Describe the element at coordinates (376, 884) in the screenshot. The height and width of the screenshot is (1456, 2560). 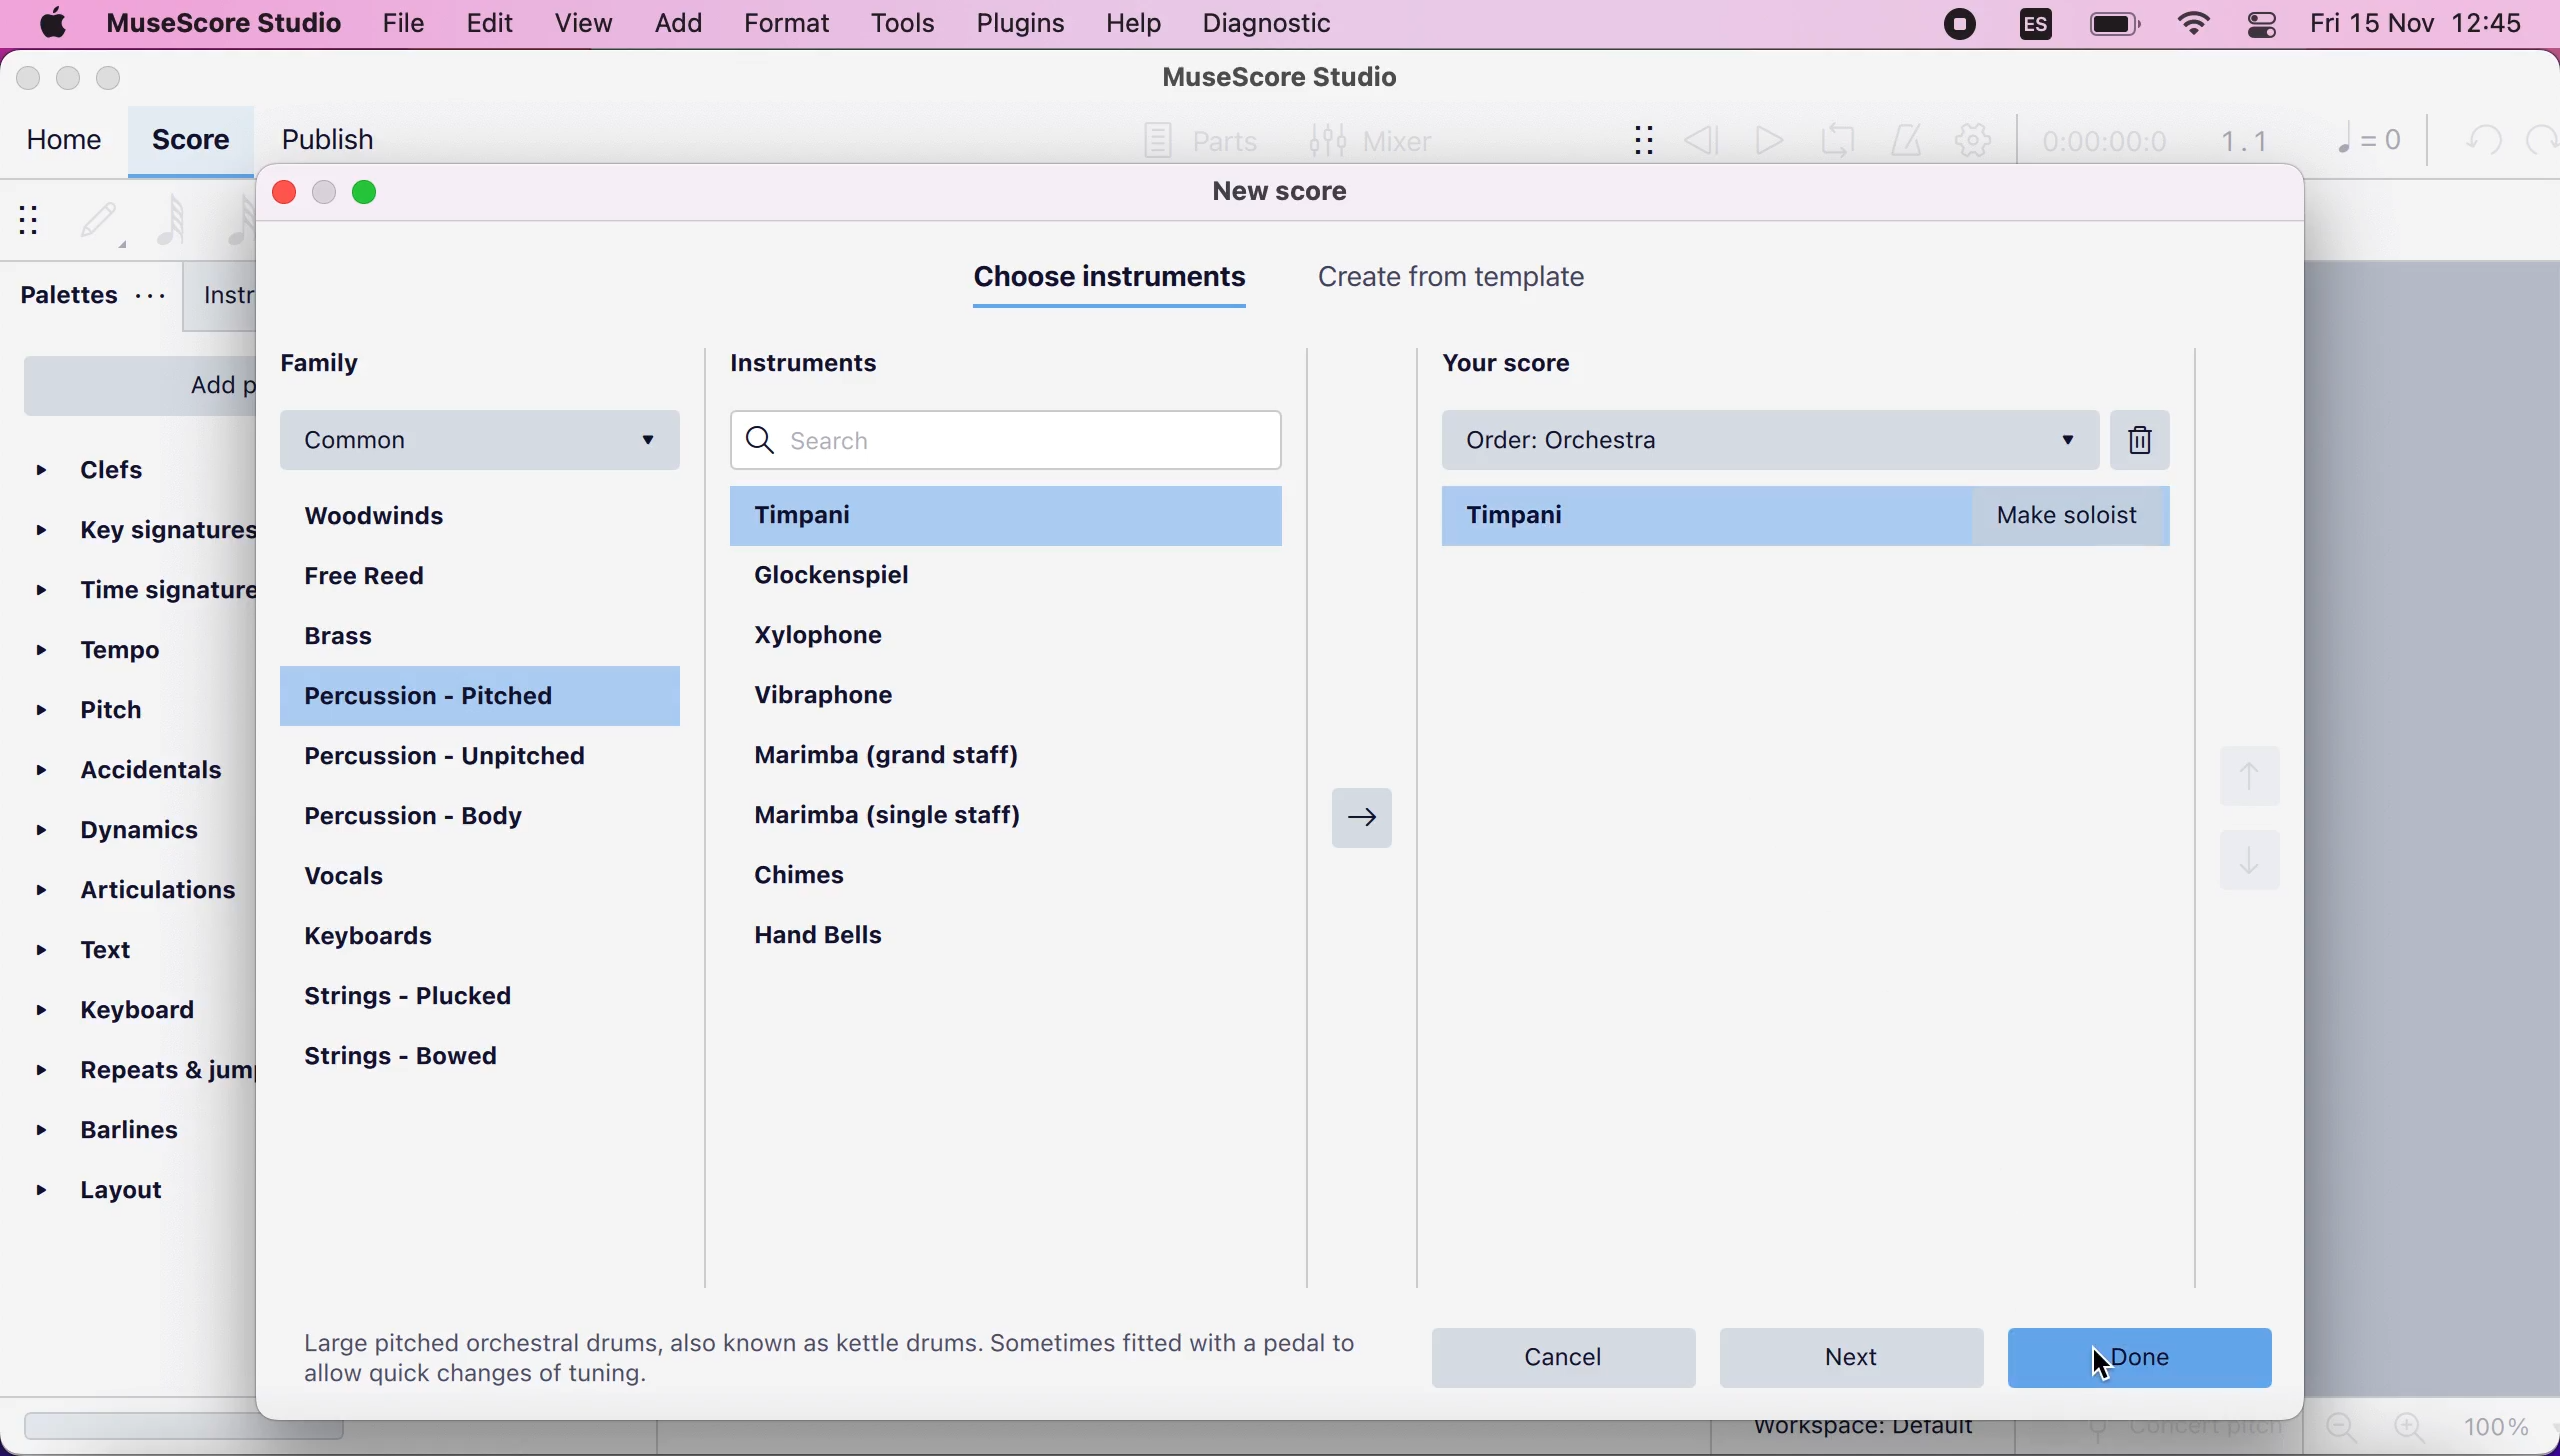
I see `vocals` at that location.